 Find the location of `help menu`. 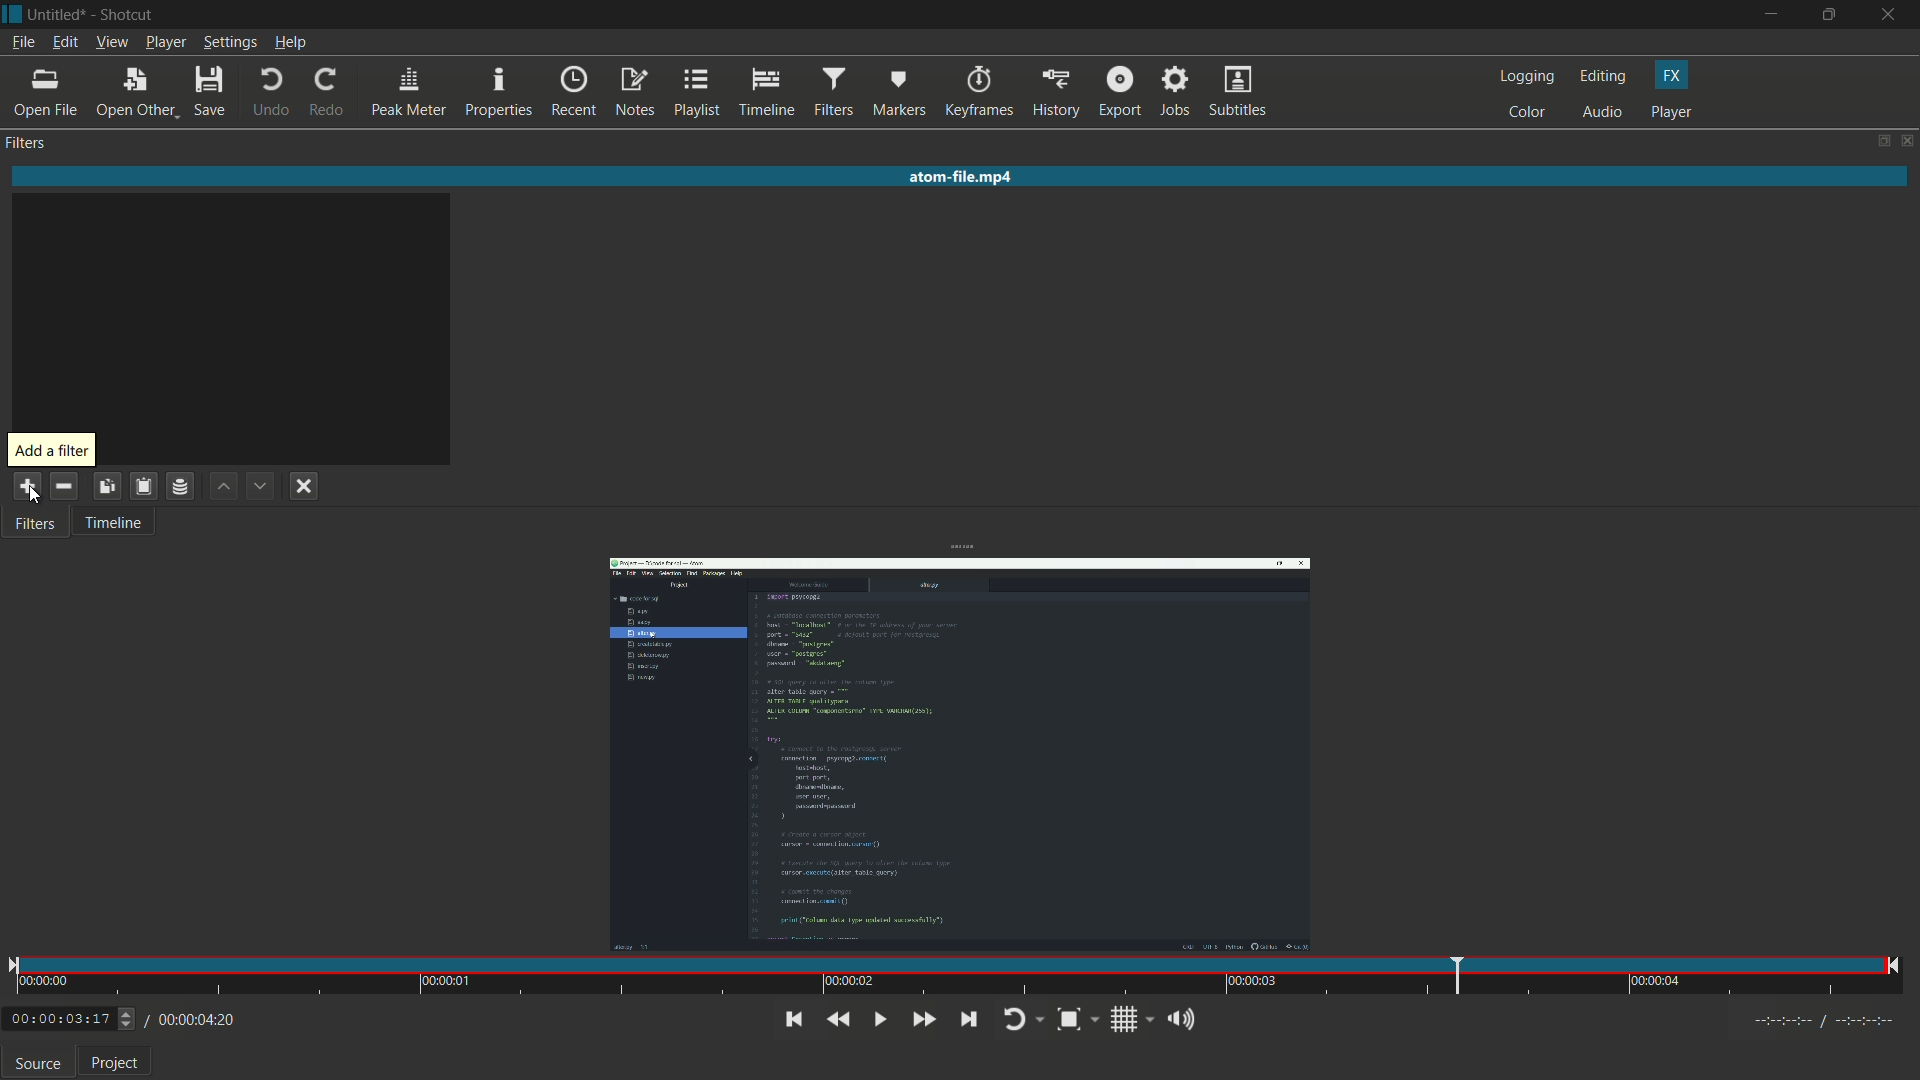

help menu is located at coordinates (290, 42).